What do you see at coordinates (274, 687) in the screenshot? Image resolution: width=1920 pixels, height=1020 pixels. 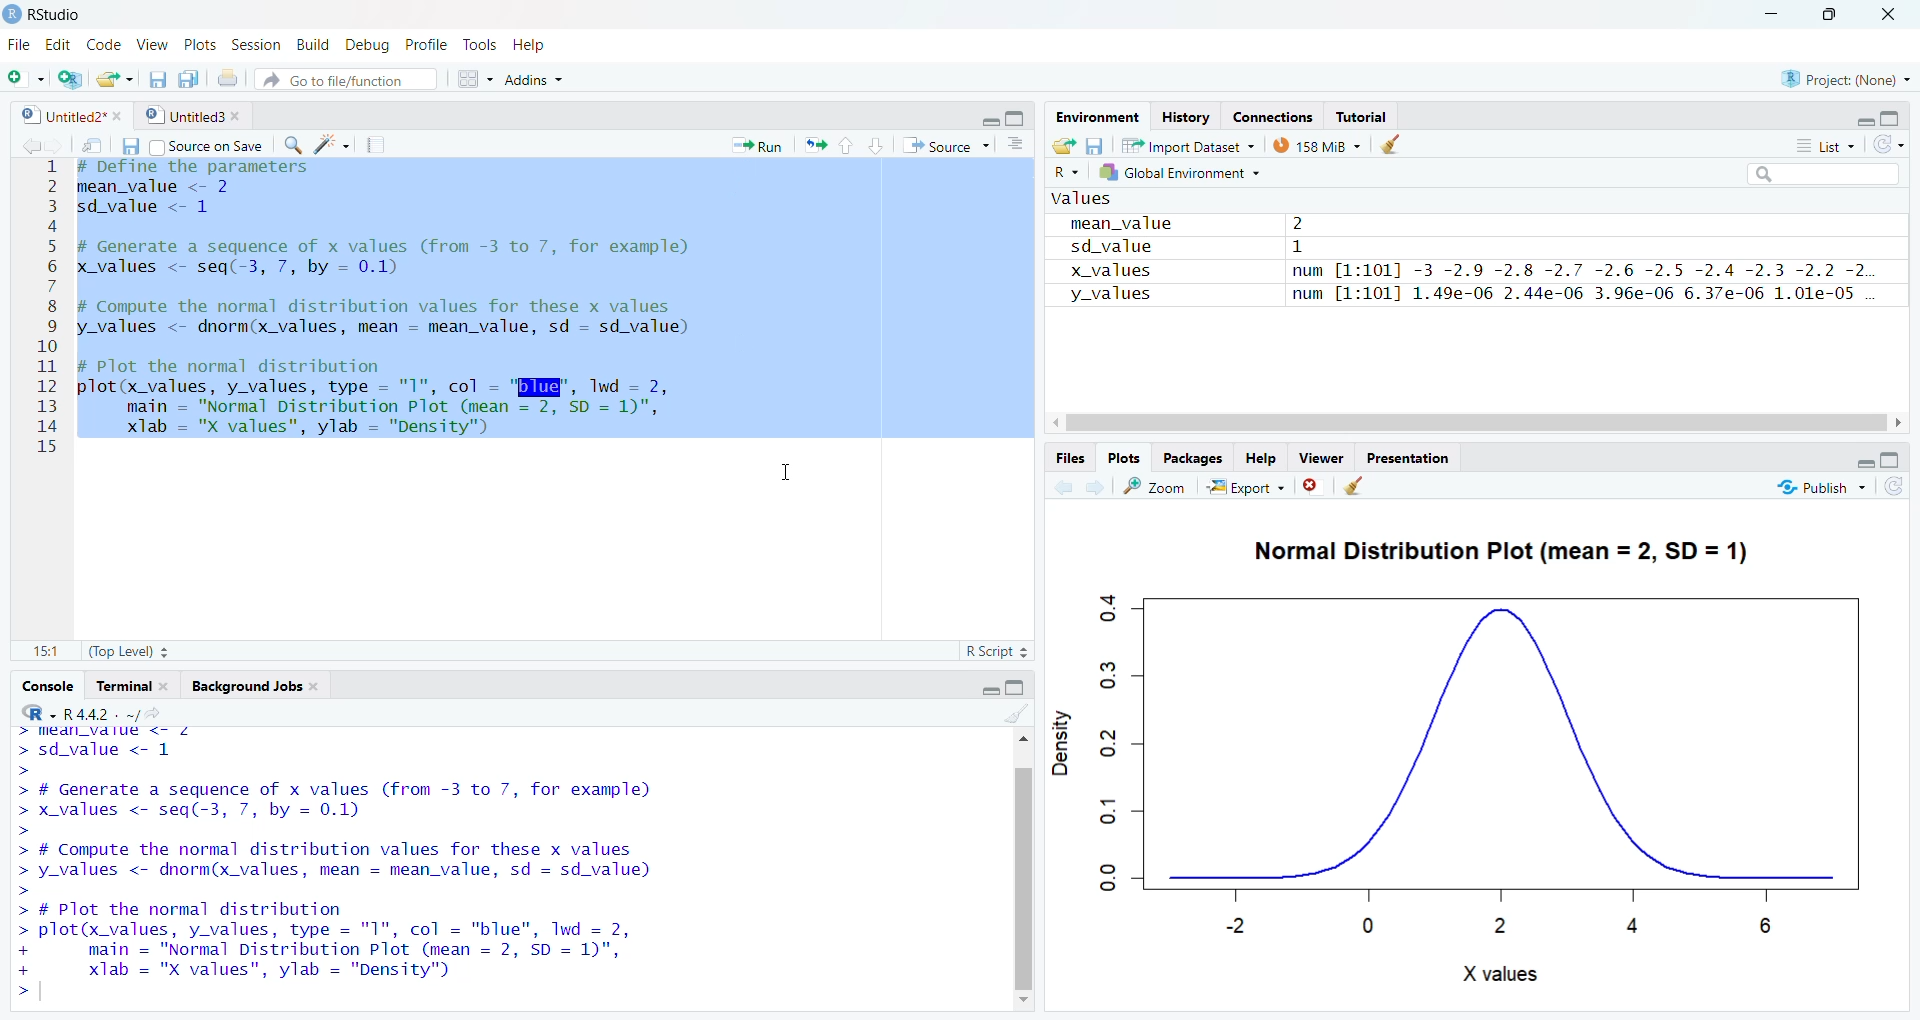 I see `Background Jobs` at bounding box center [274, 687].